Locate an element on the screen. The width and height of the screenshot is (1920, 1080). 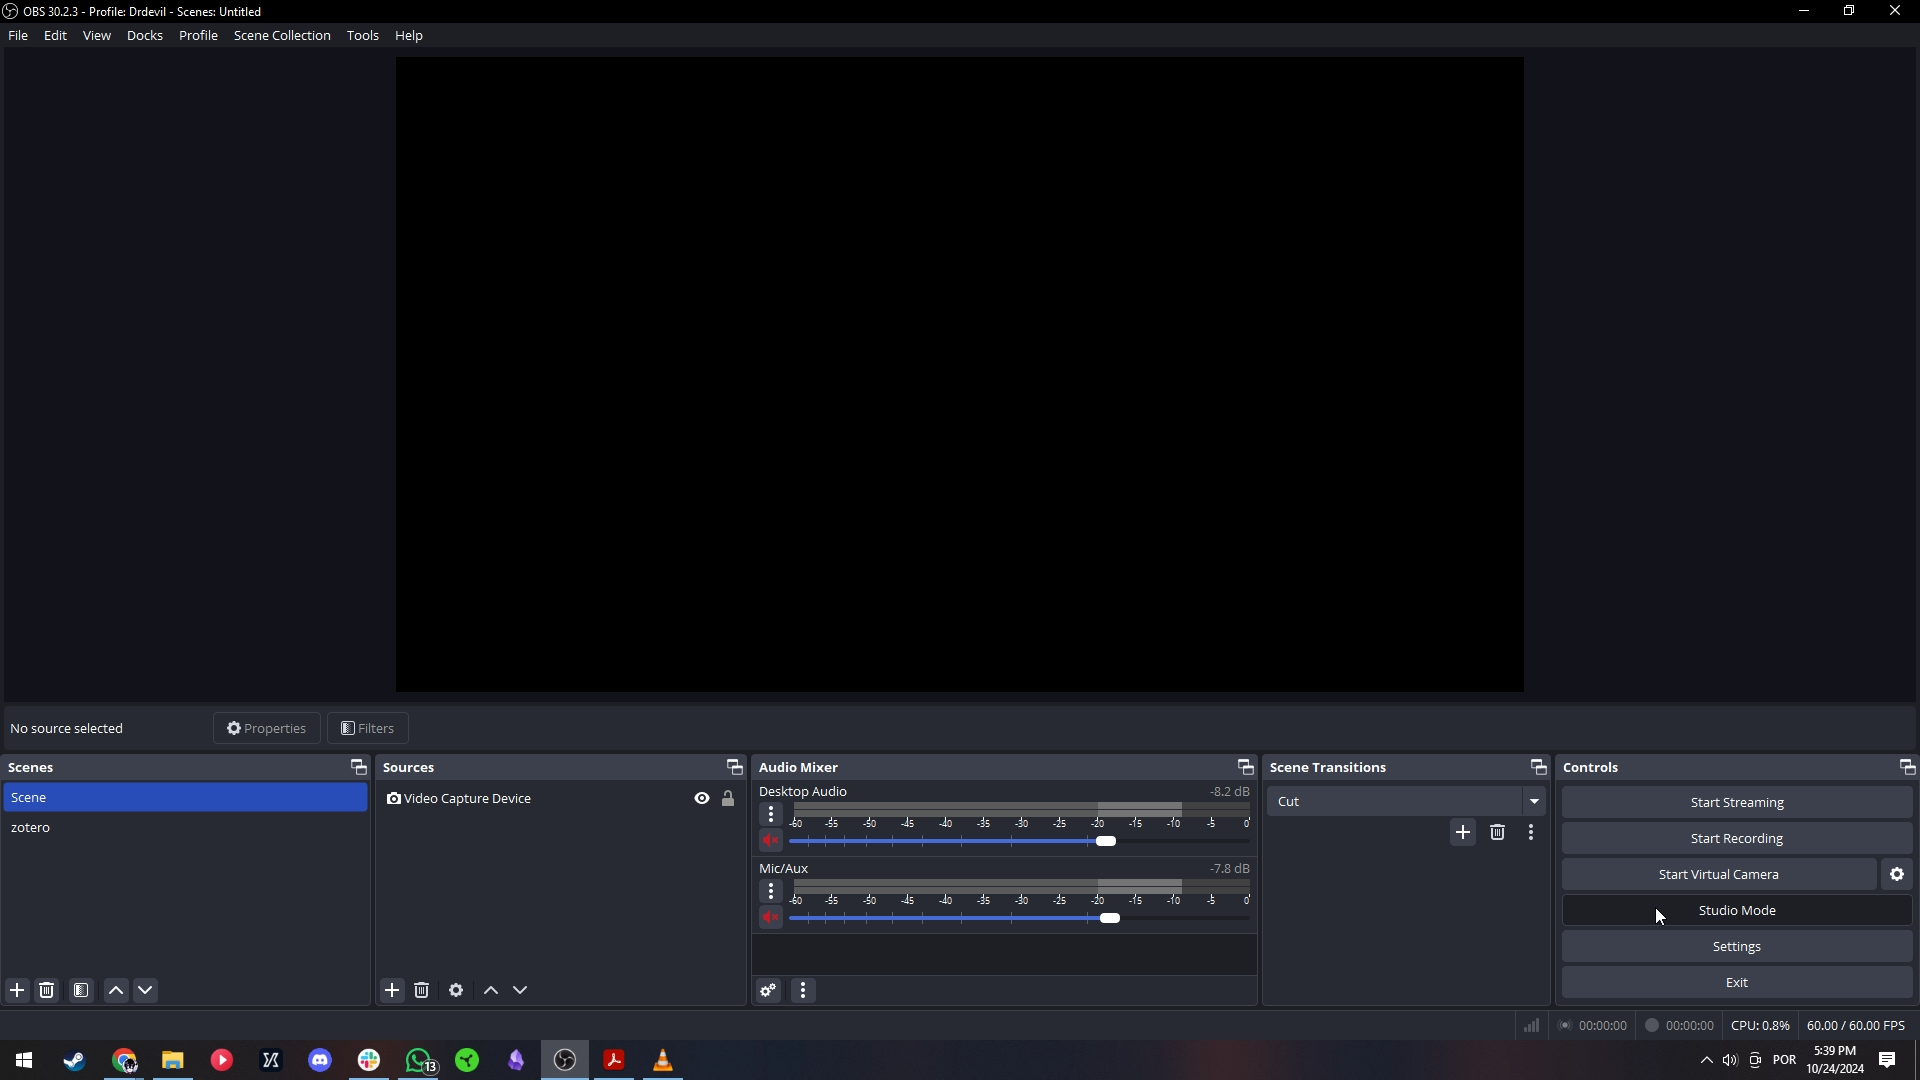
Studio mode is located at coordinates (1737, 911).